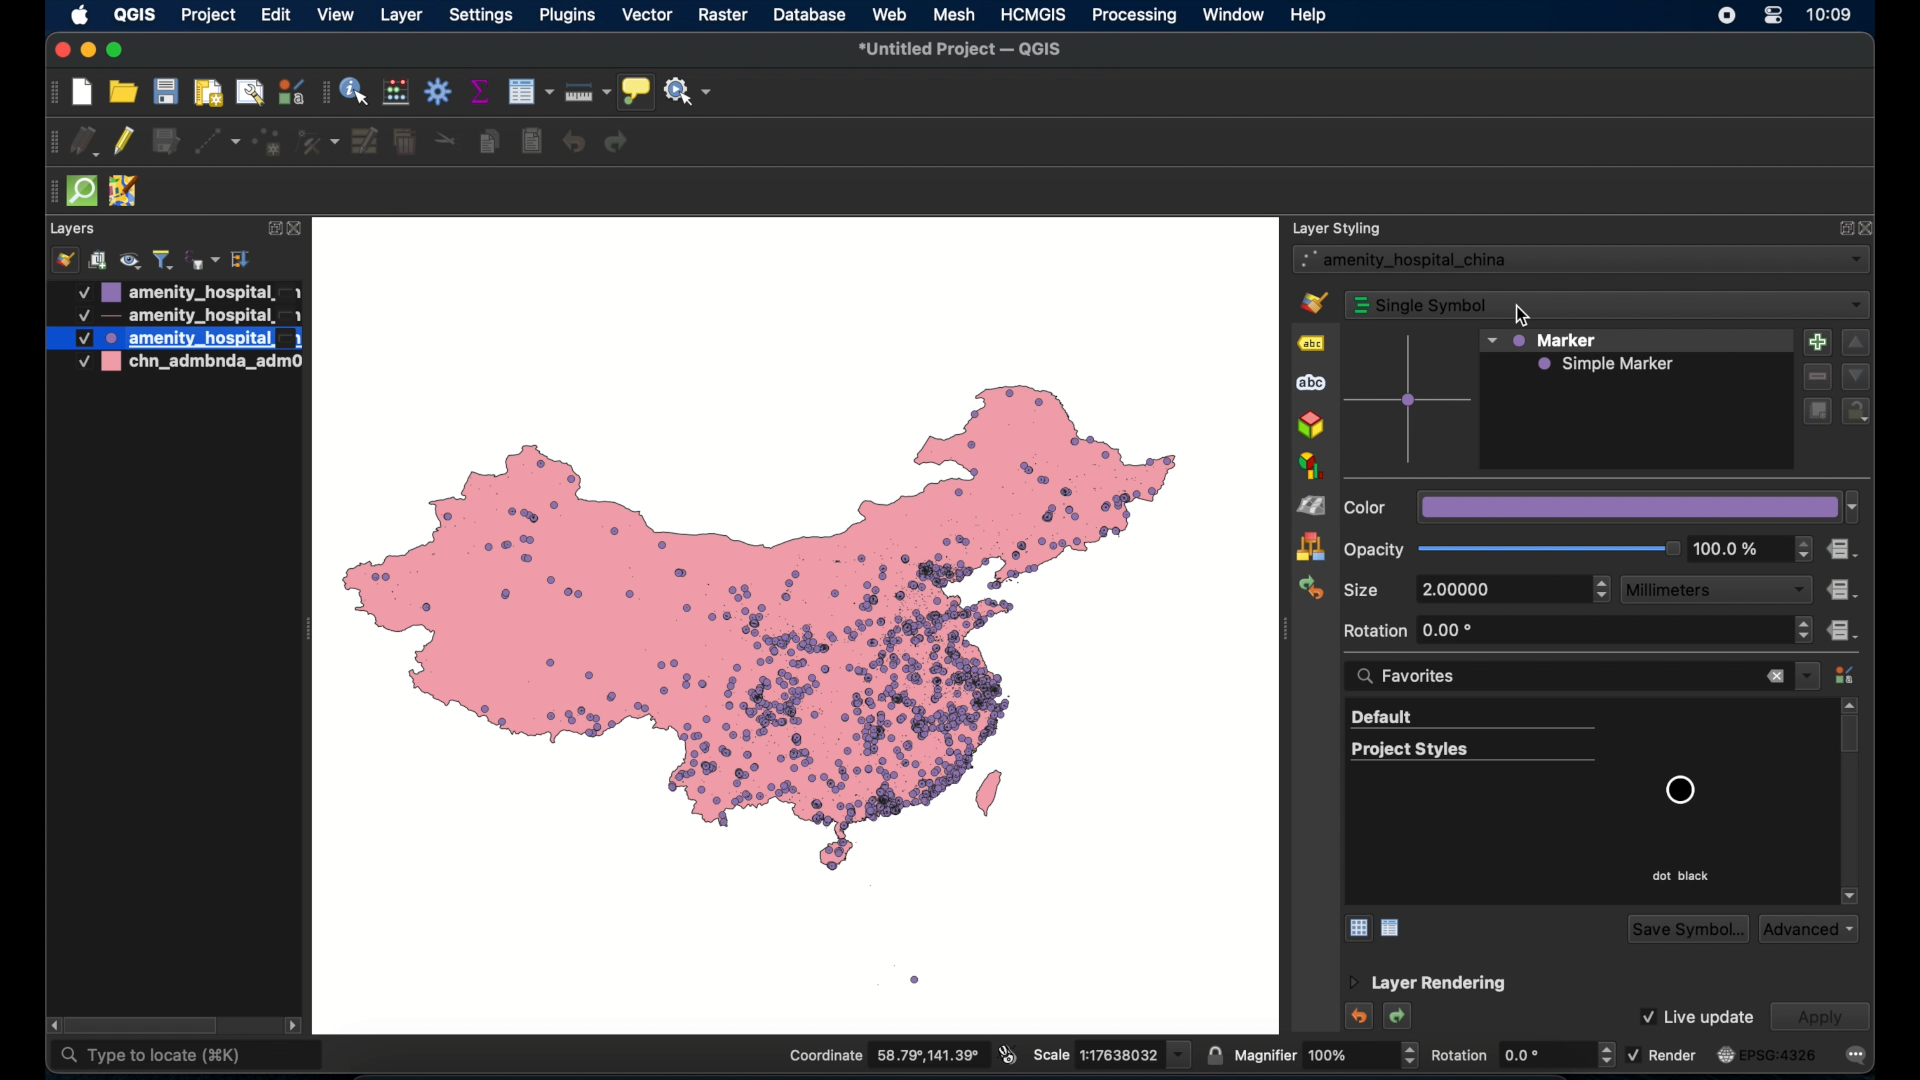 The image size is (1920, 1080). What do you see at coordinates (1311, 505) in the screenshot?
I see `shading renderer` at bounding box center [1311, 505].